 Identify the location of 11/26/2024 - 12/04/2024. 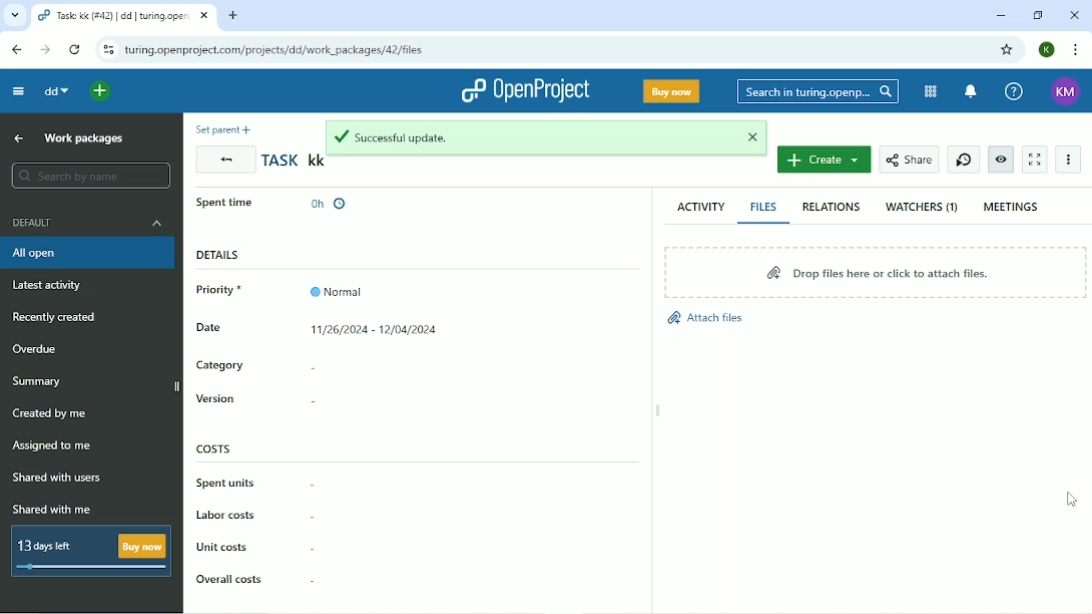
(375, 332).